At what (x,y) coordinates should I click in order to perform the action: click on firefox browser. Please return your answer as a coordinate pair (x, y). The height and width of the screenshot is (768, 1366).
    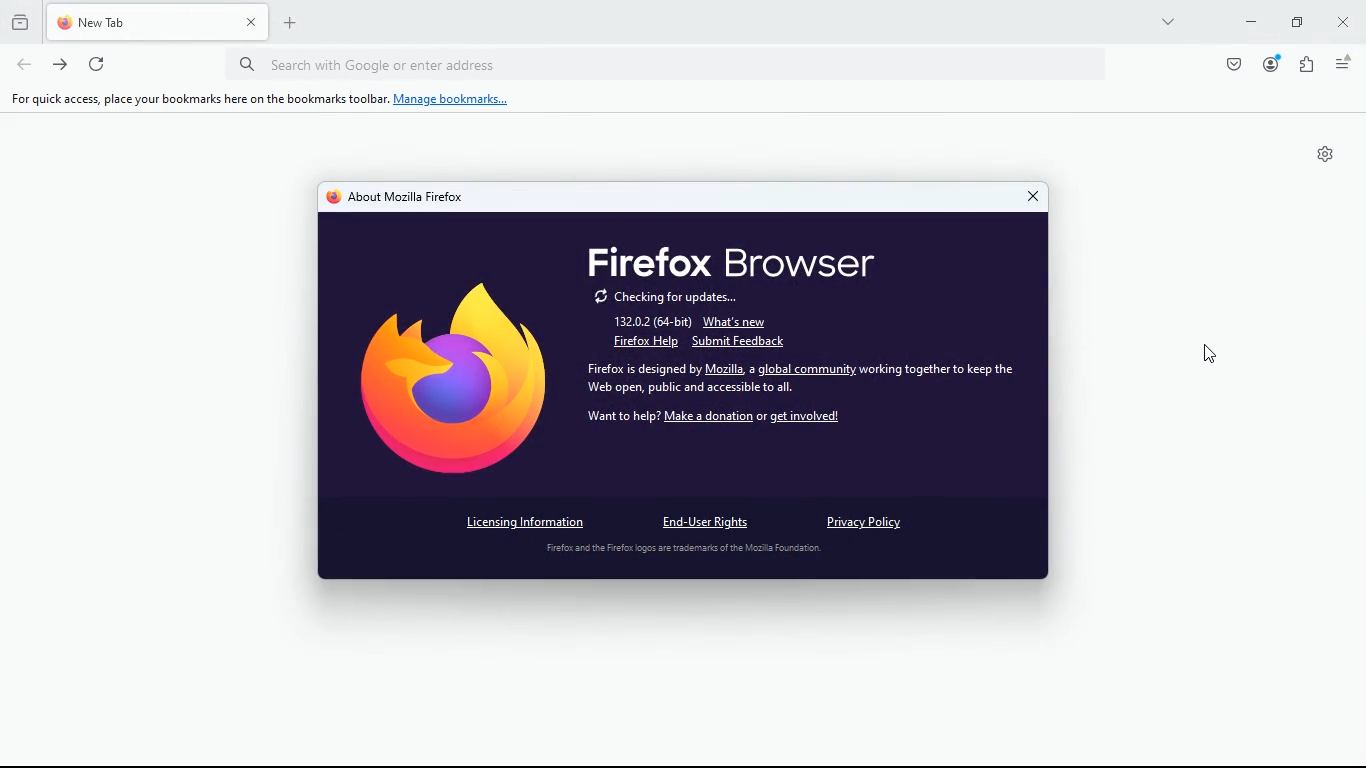
    Looking at the image, I should click on (740, 262).